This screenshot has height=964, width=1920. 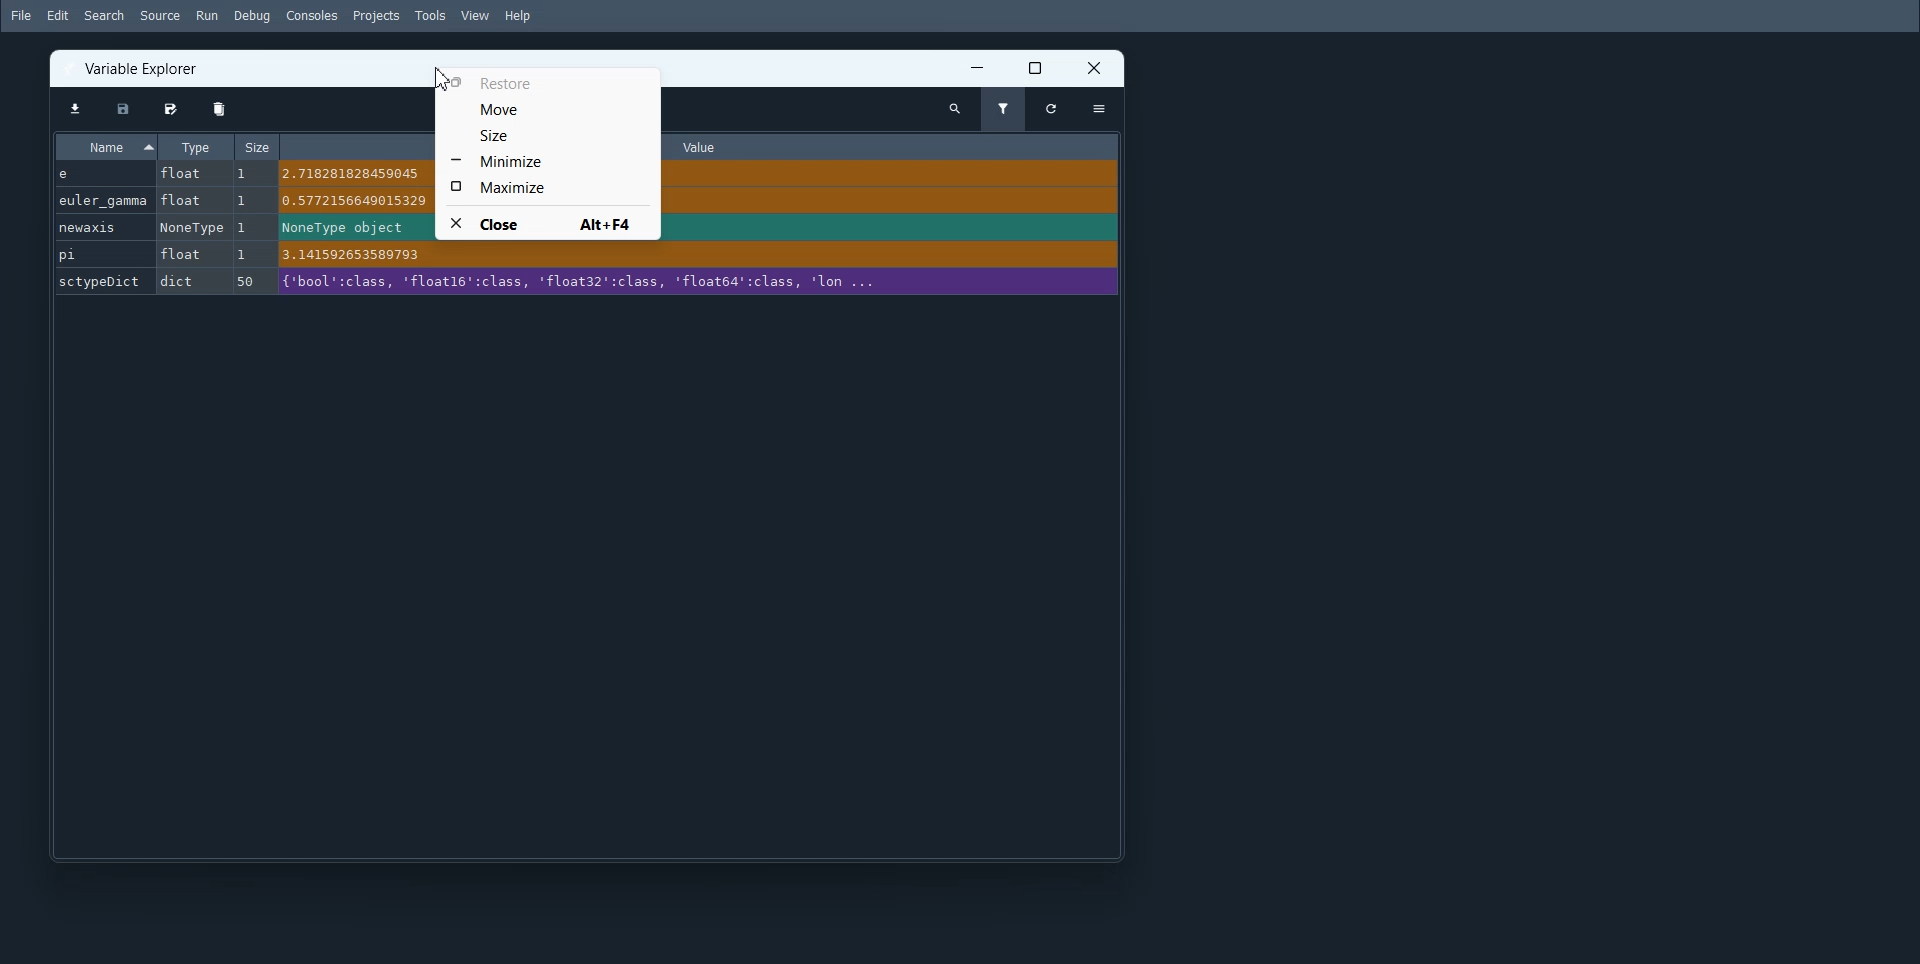 I want to click on Minimize, so click(x=547, y=160).